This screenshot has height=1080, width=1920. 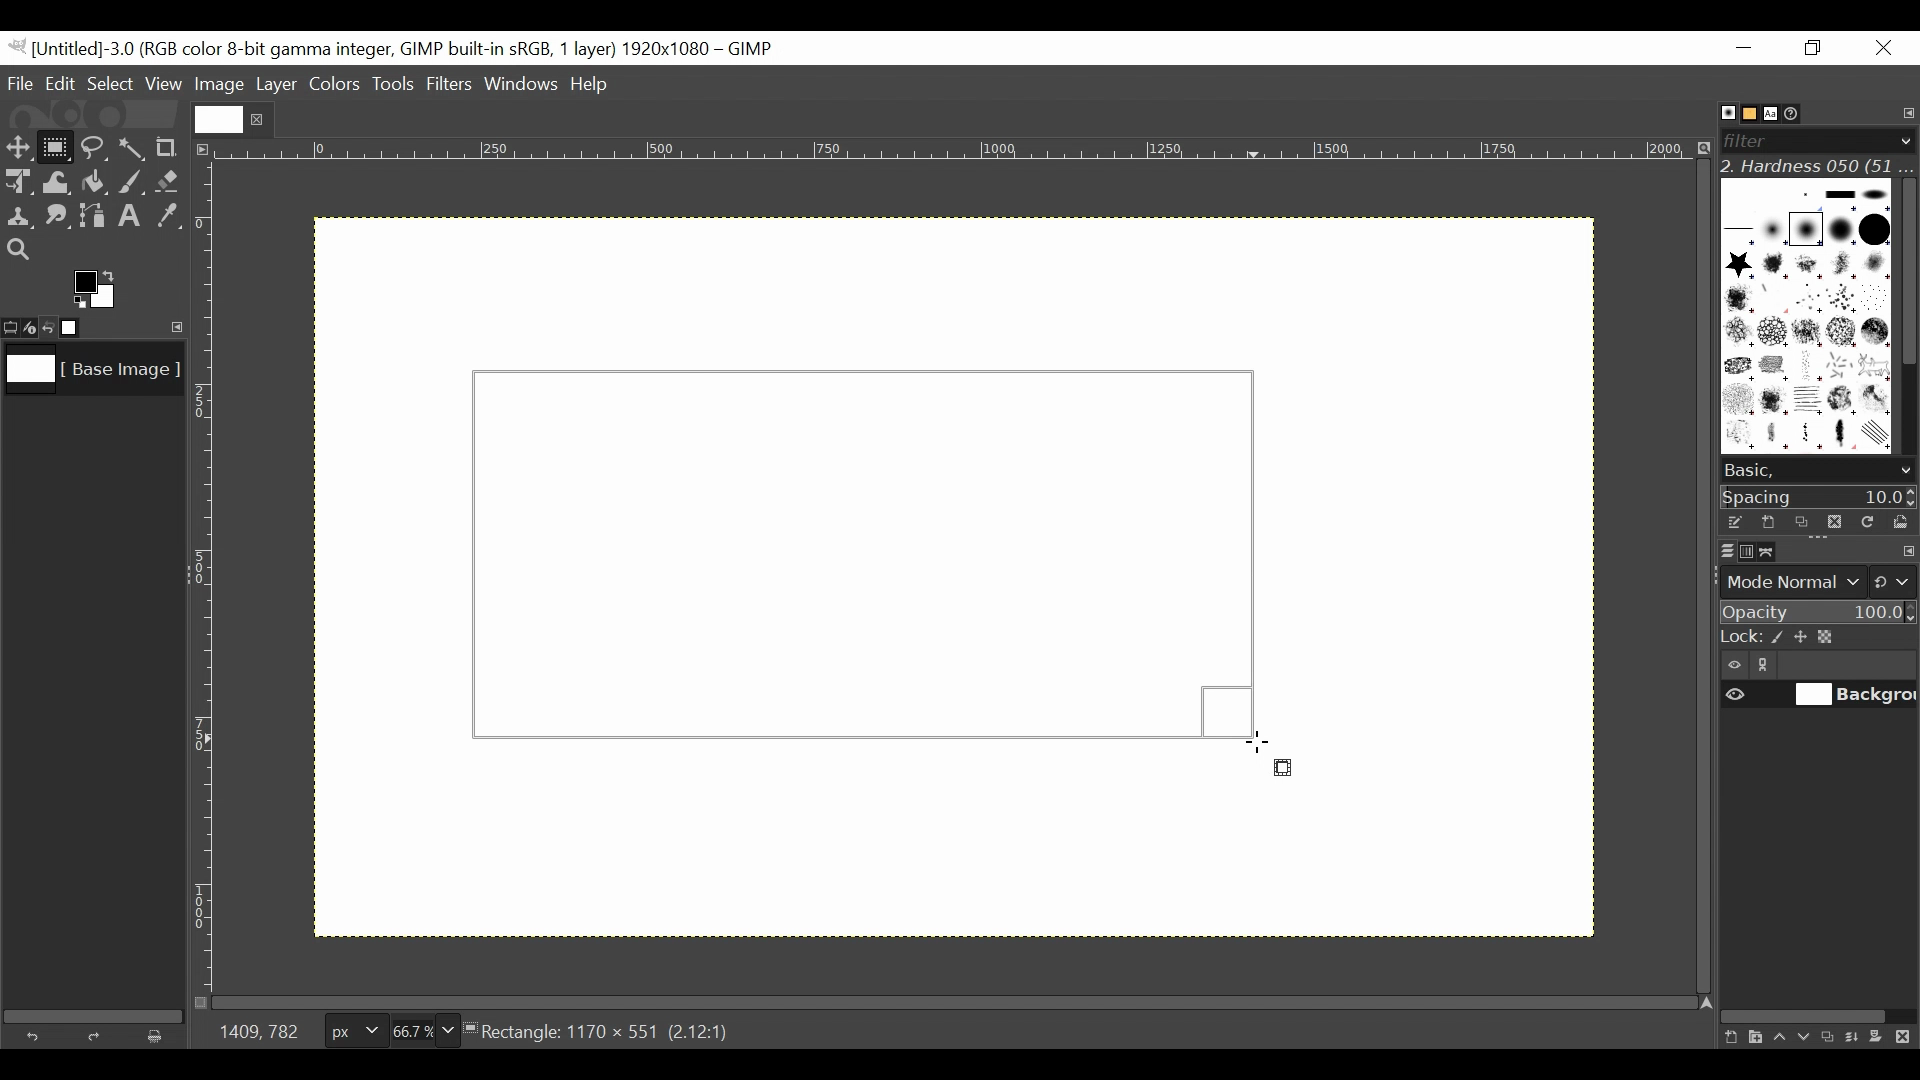 I want to click on Item visibility, so click(x=1735, y=666).